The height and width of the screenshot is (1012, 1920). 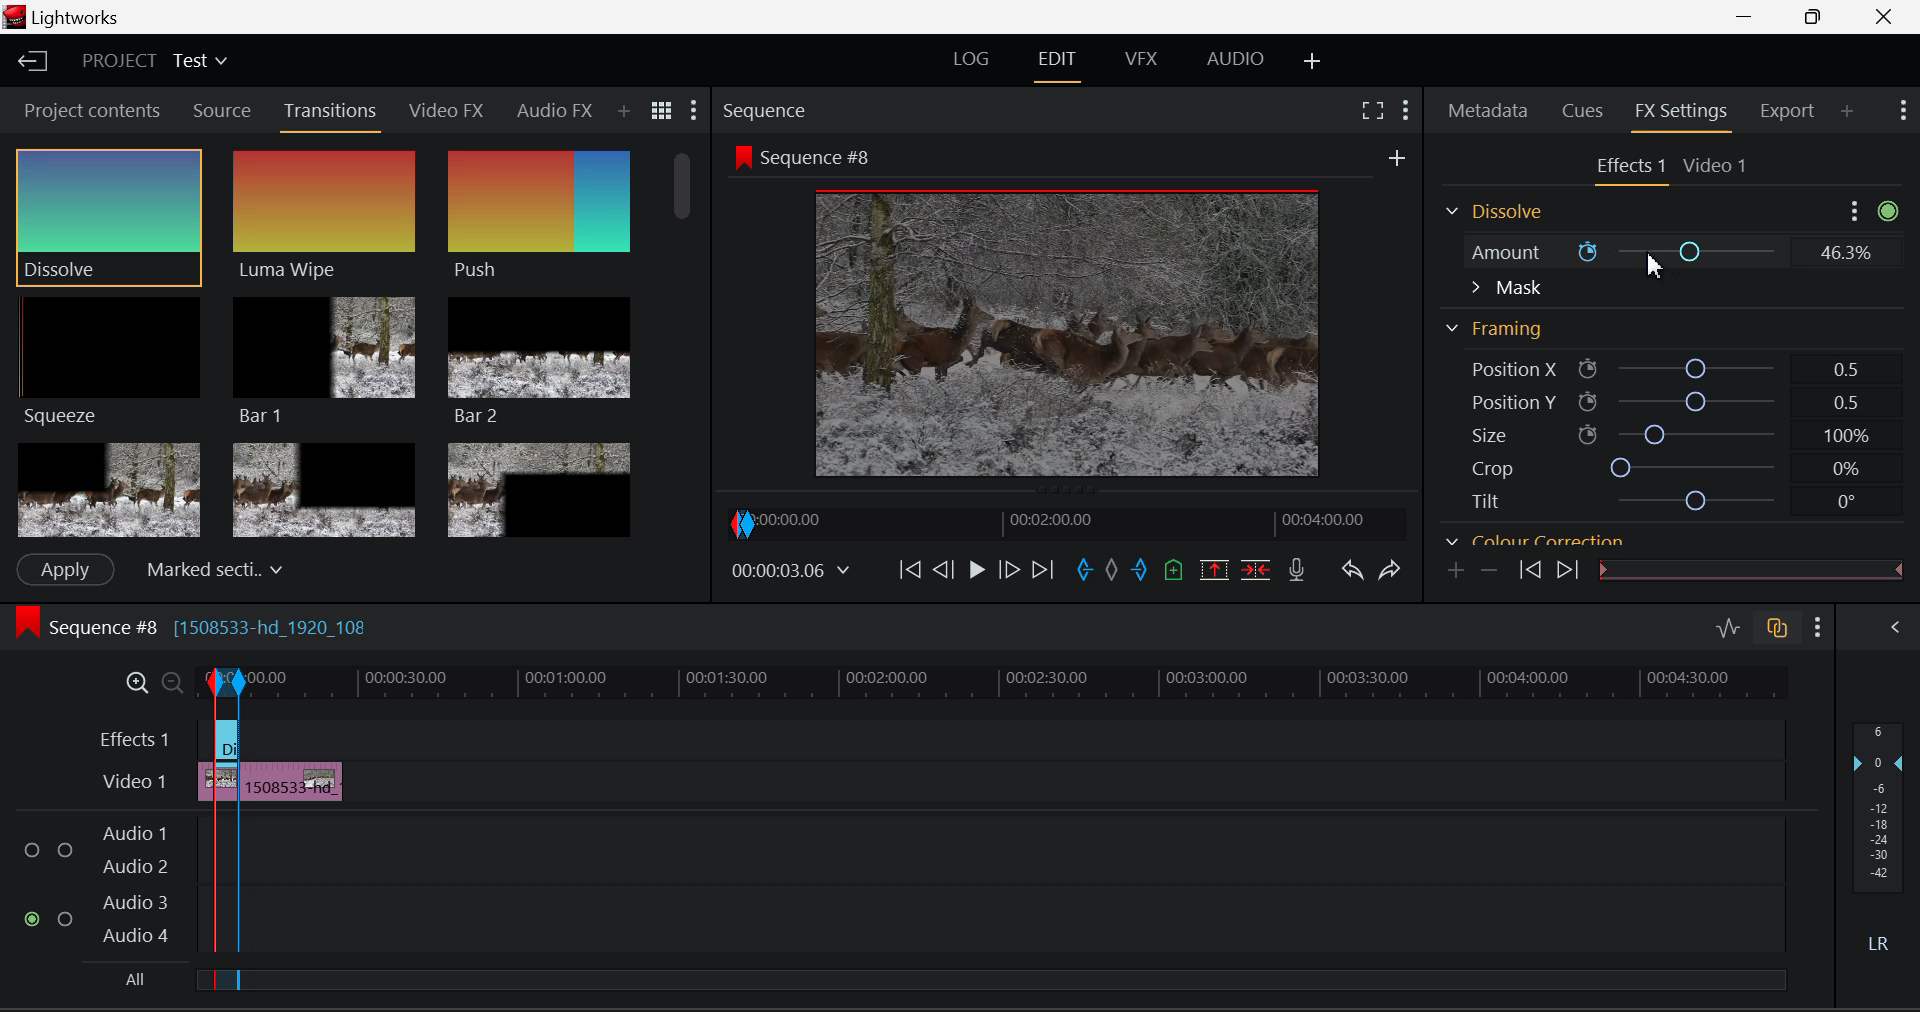 I want to click on Push, so click(x=539, y=218).